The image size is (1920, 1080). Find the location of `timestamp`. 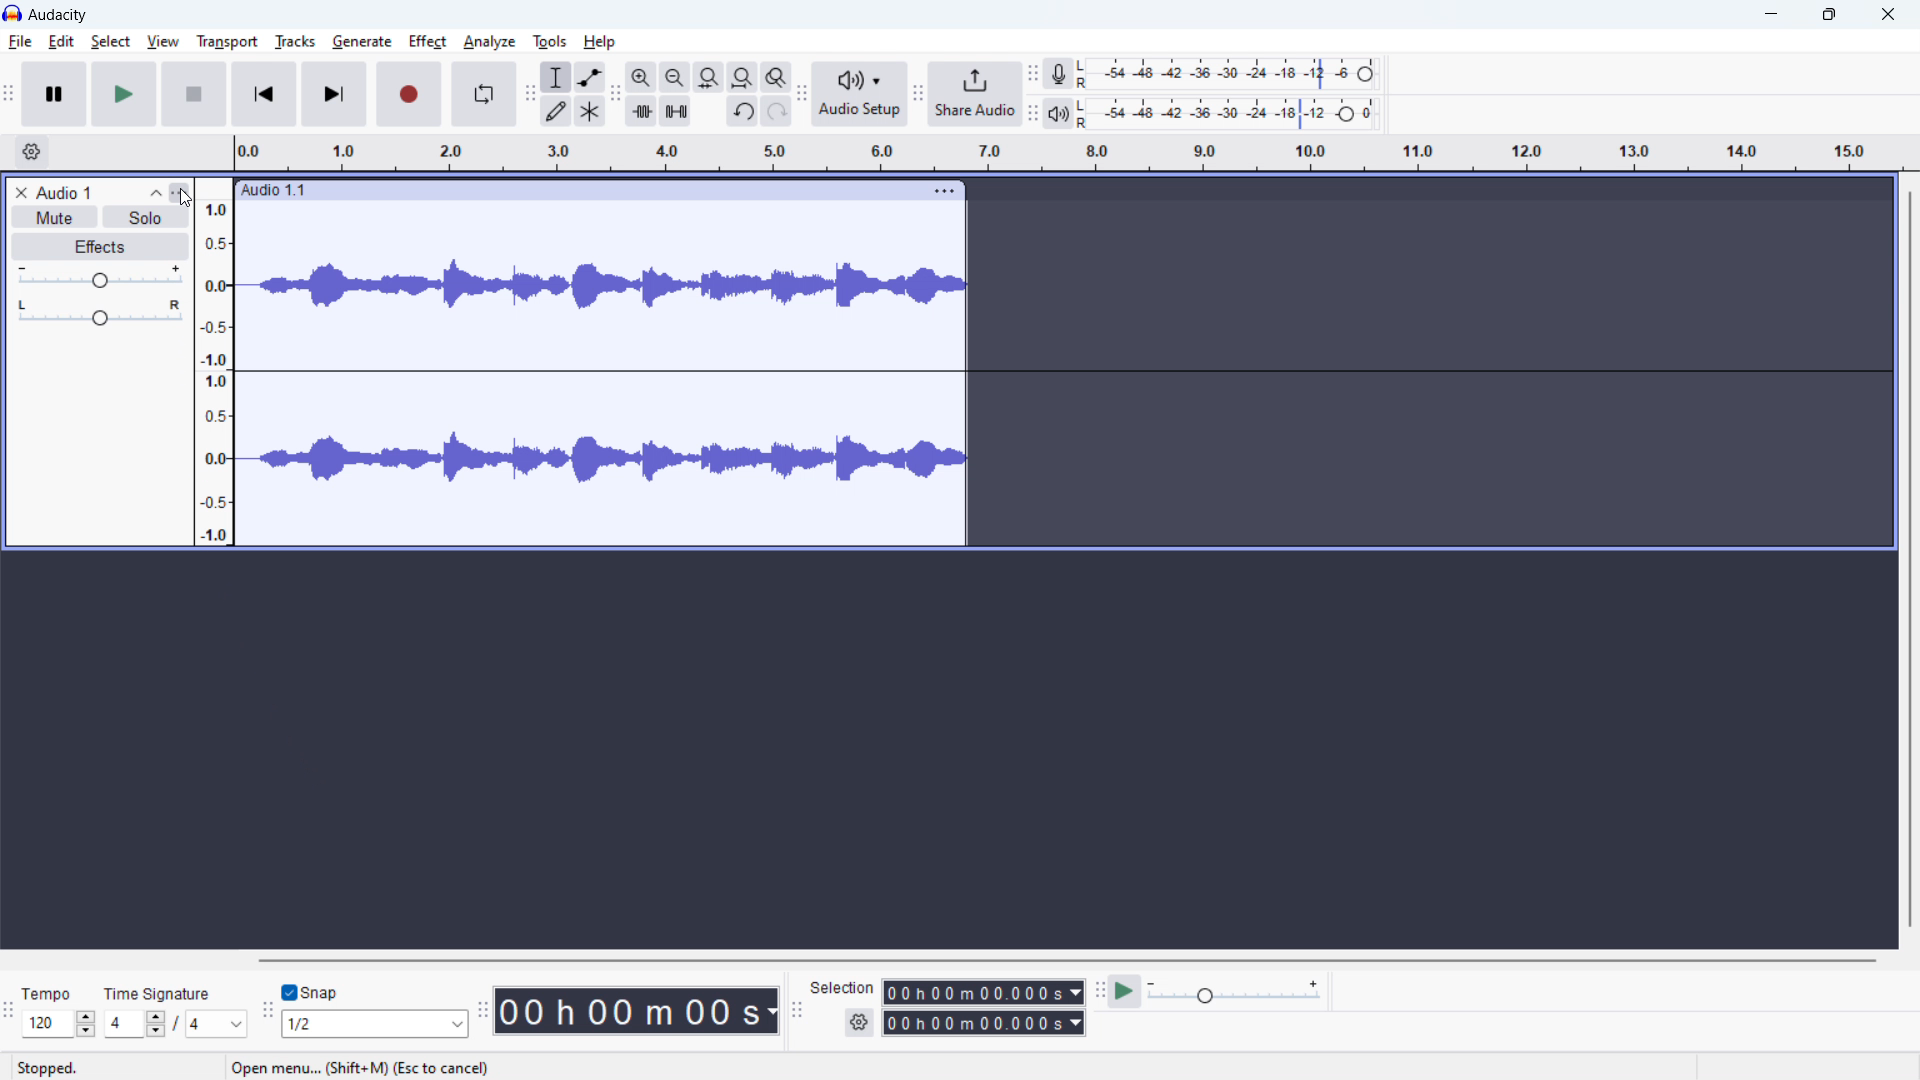

timestamp is located at coordinates (637, 1011).